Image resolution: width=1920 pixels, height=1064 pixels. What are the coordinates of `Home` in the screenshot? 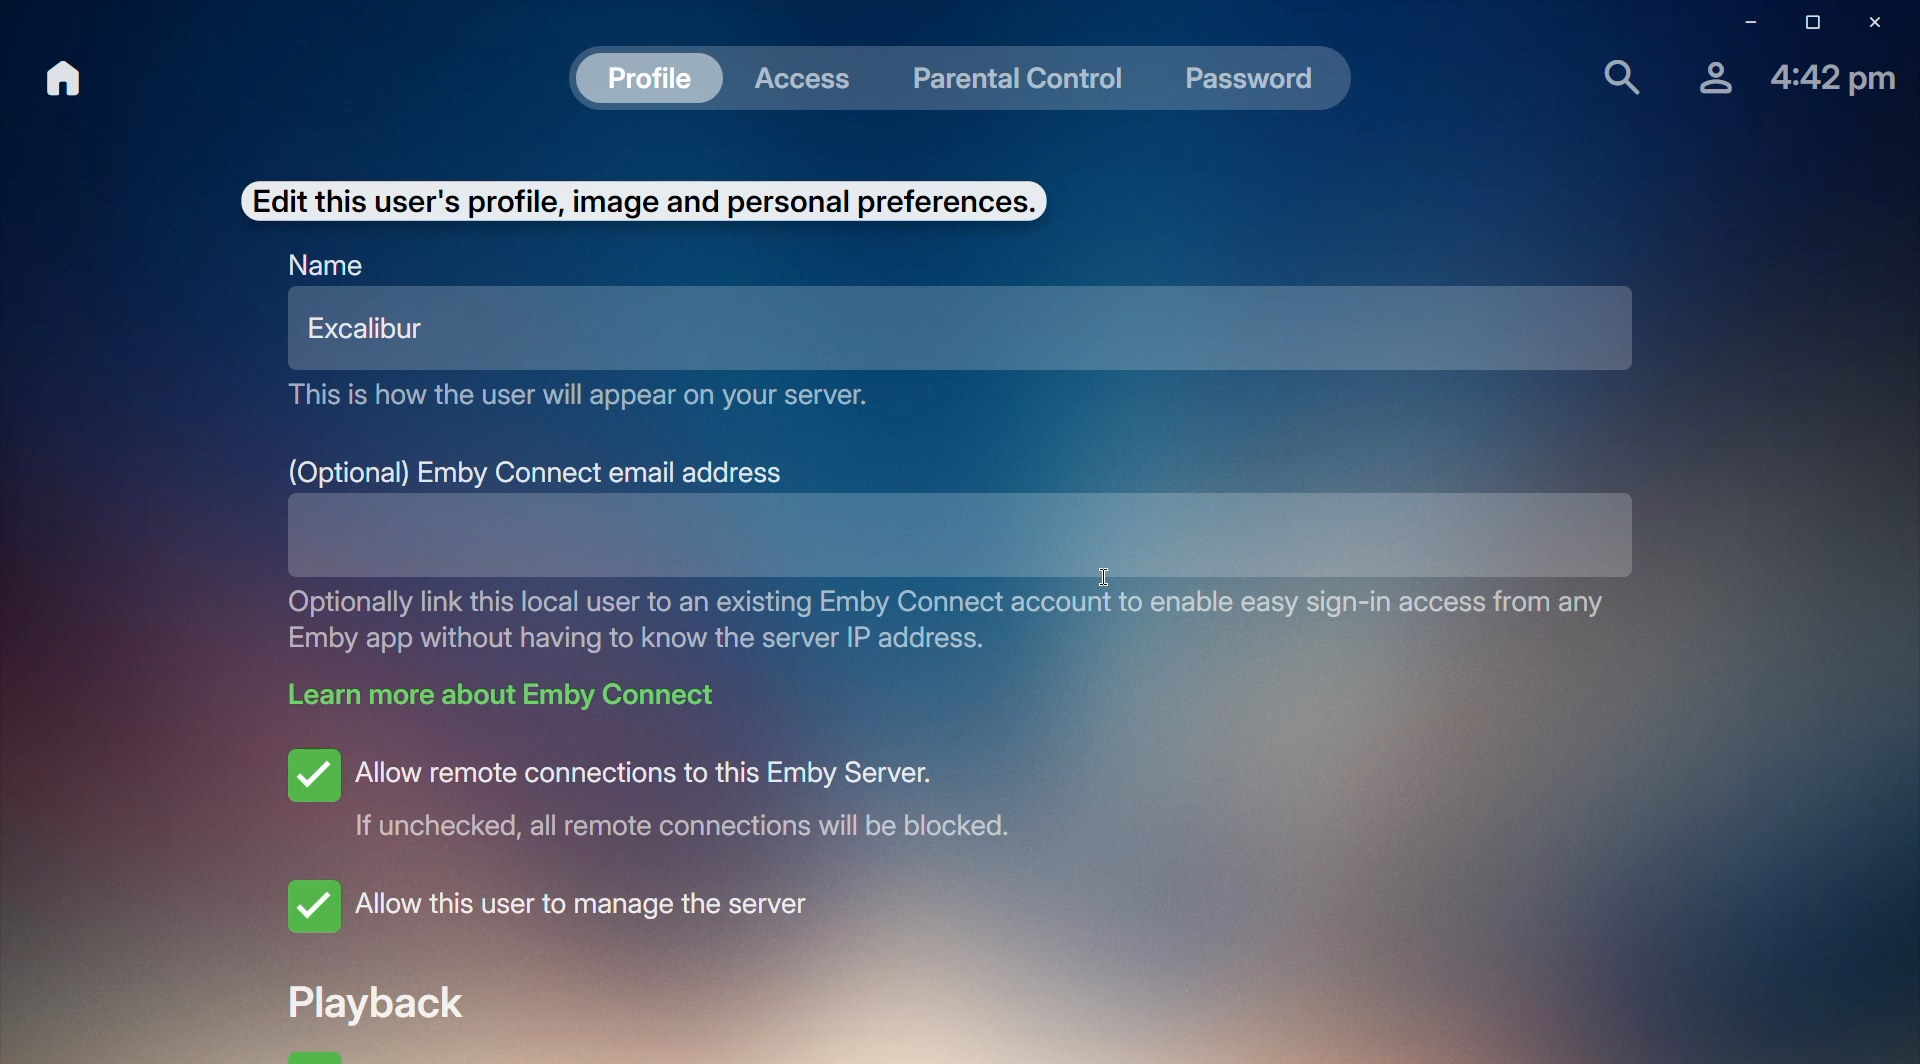 It's located at (69, 78).